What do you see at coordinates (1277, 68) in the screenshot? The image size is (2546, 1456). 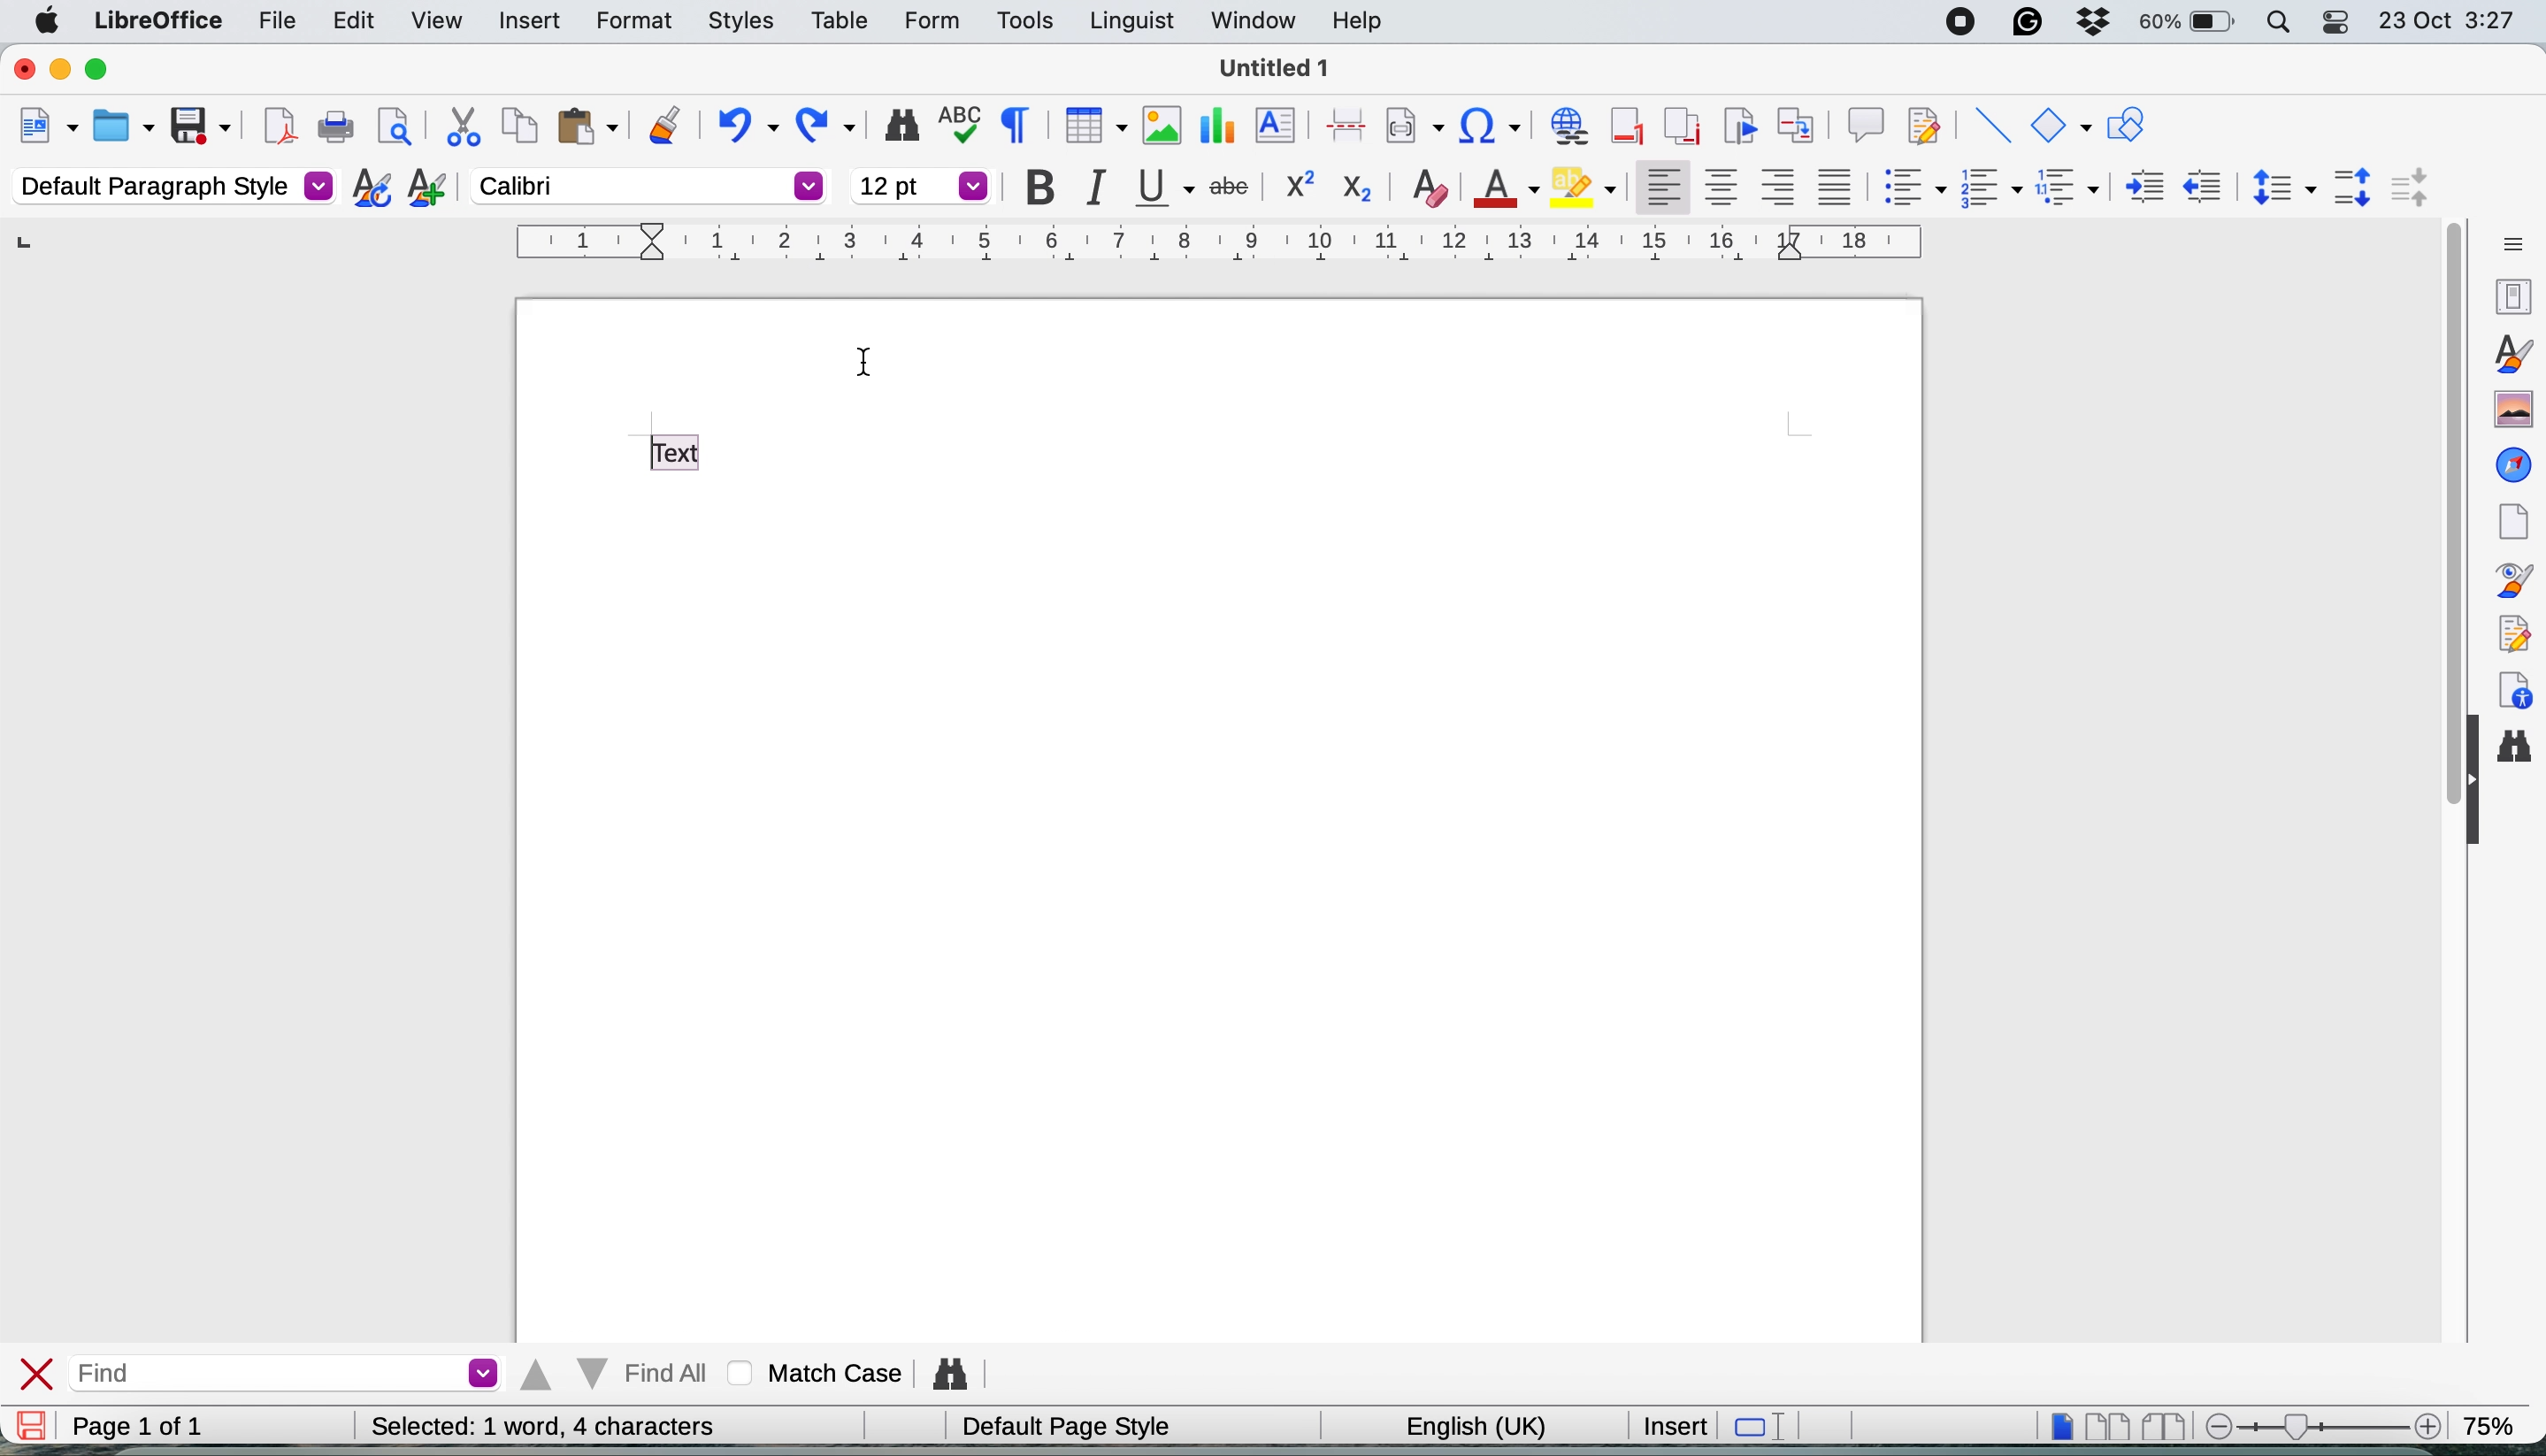 I see `file name` at bounding box center [1277, 68].